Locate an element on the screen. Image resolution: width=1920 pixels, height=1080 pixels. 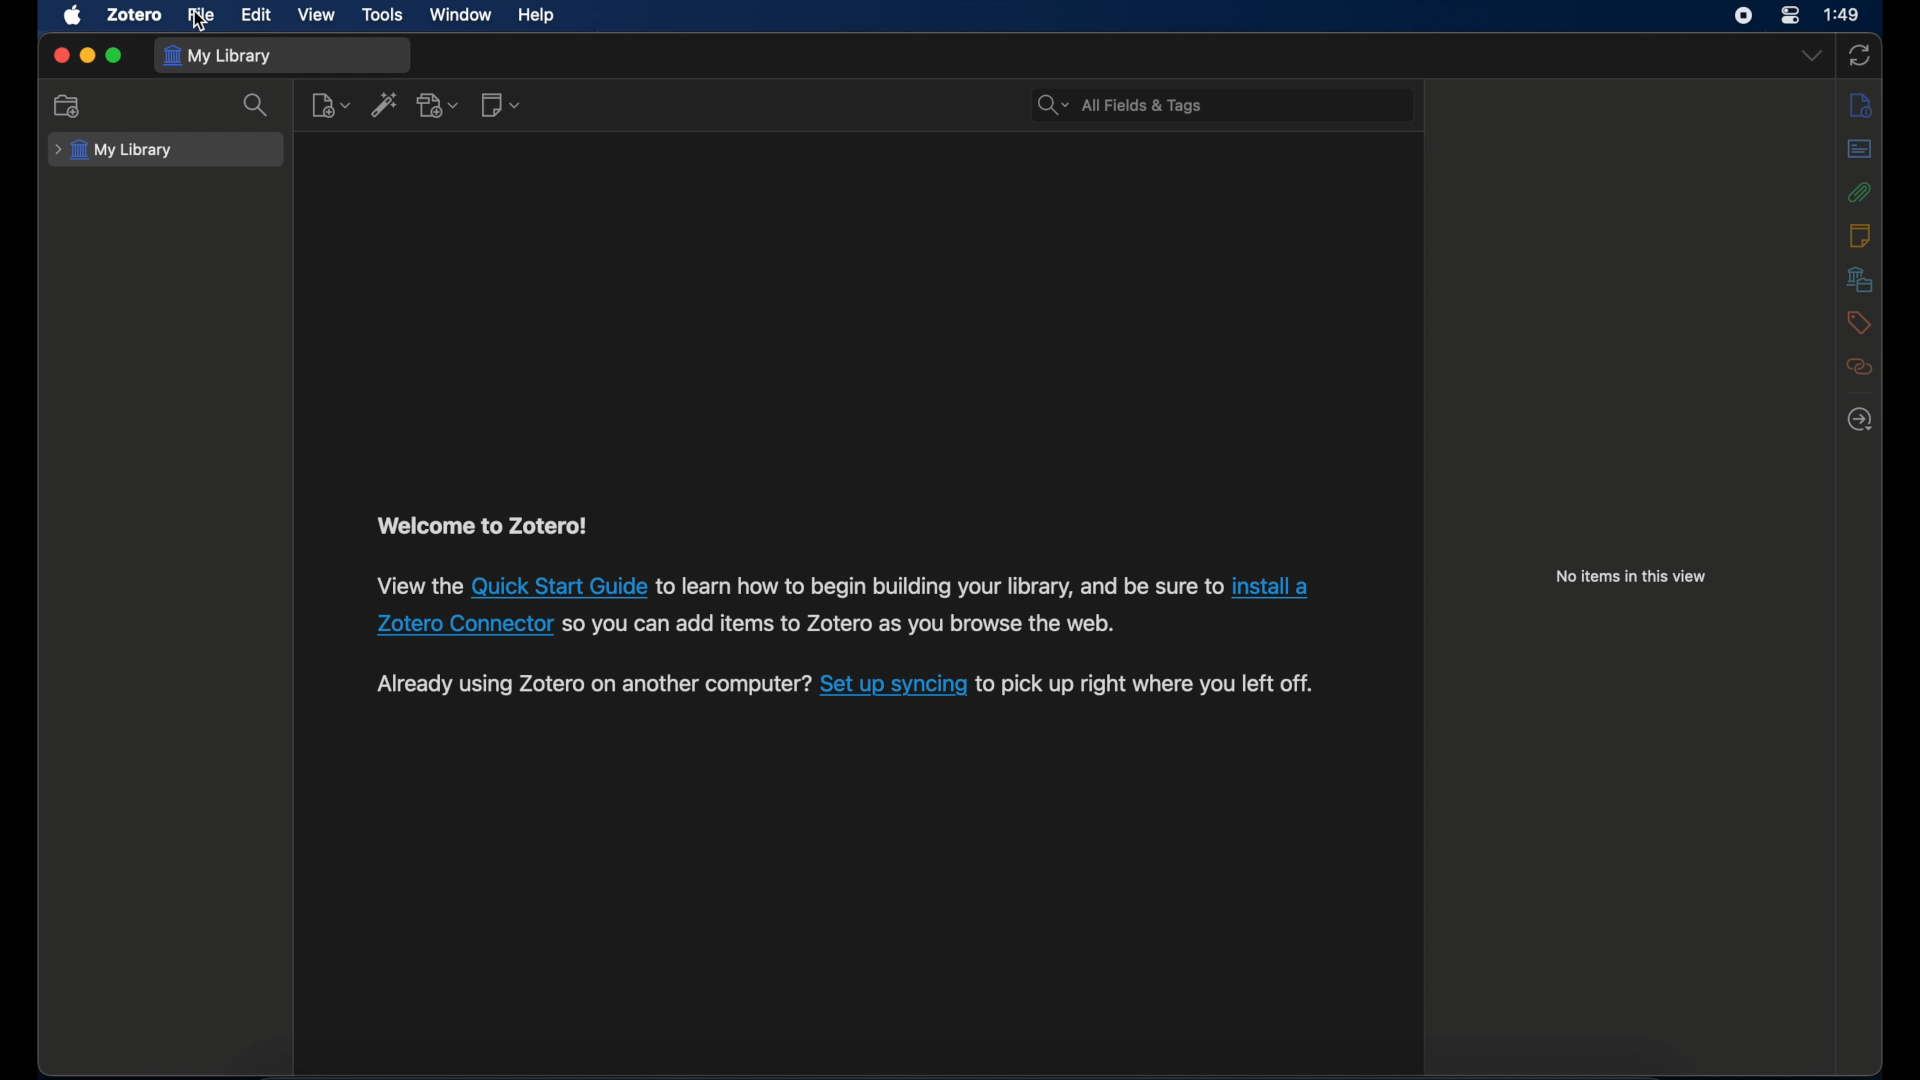
welcome  to zotero is located at coordinates (480, 526).